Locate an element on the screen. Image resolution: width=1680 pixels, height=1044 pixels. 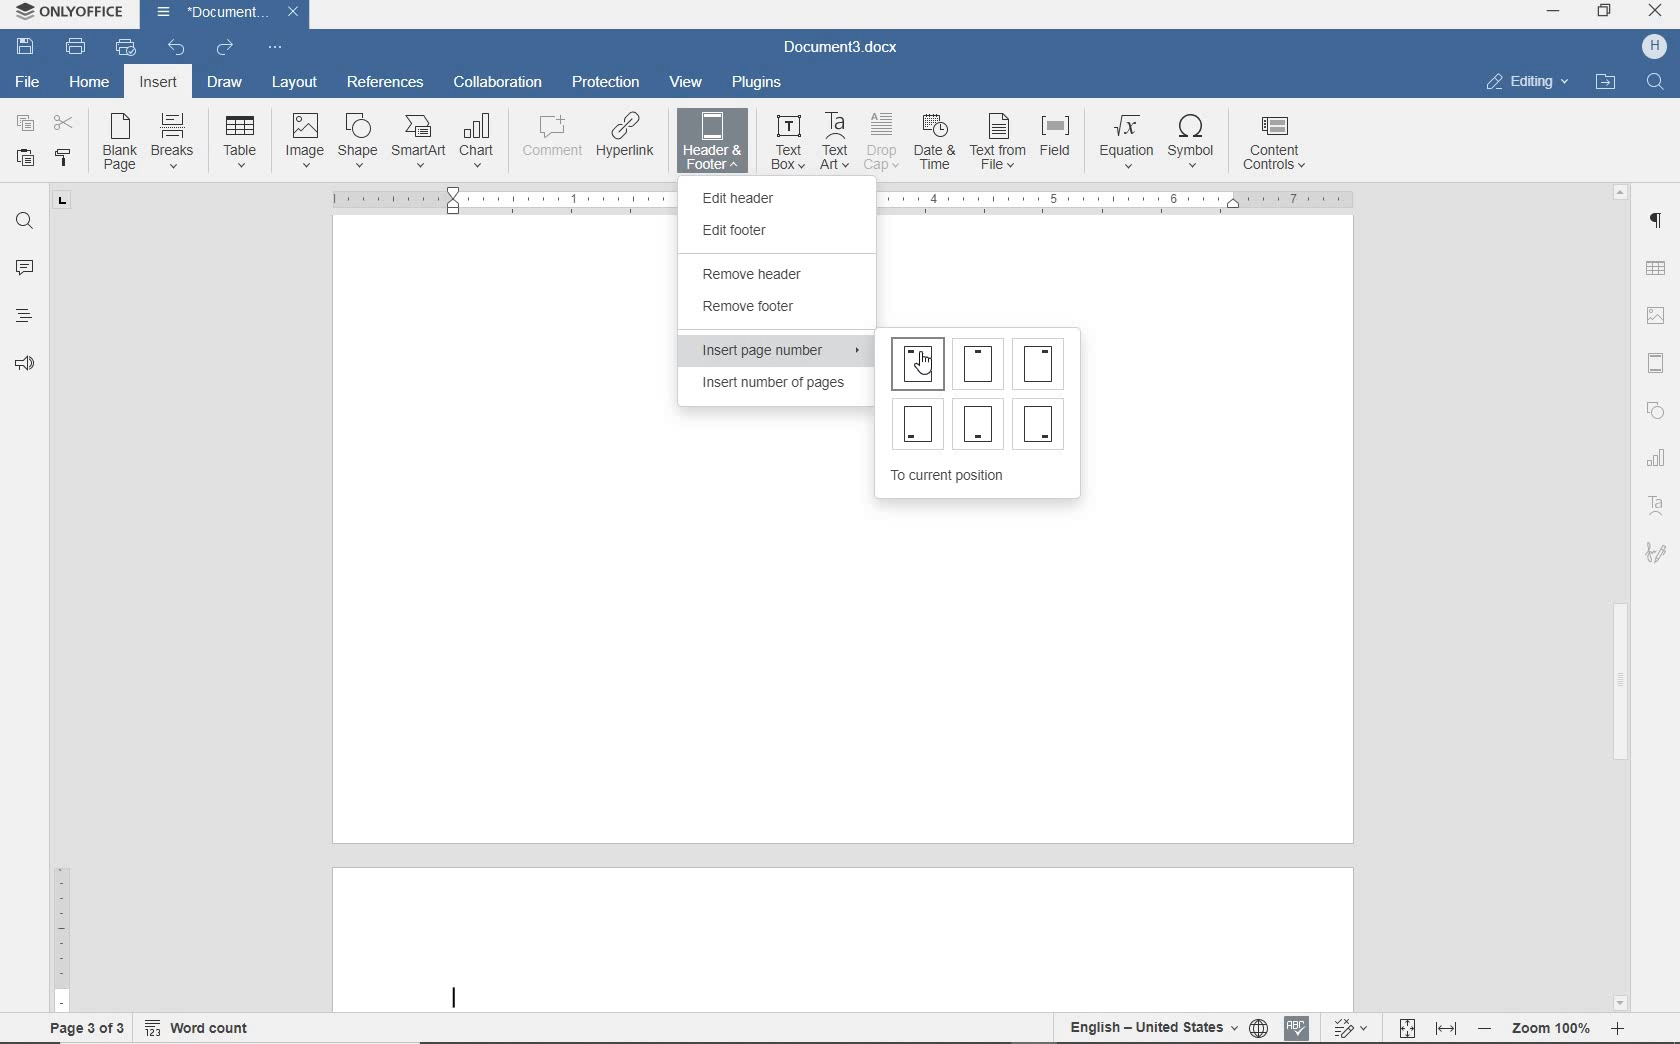
Zoom out is located at coordinates (1483, 1027).